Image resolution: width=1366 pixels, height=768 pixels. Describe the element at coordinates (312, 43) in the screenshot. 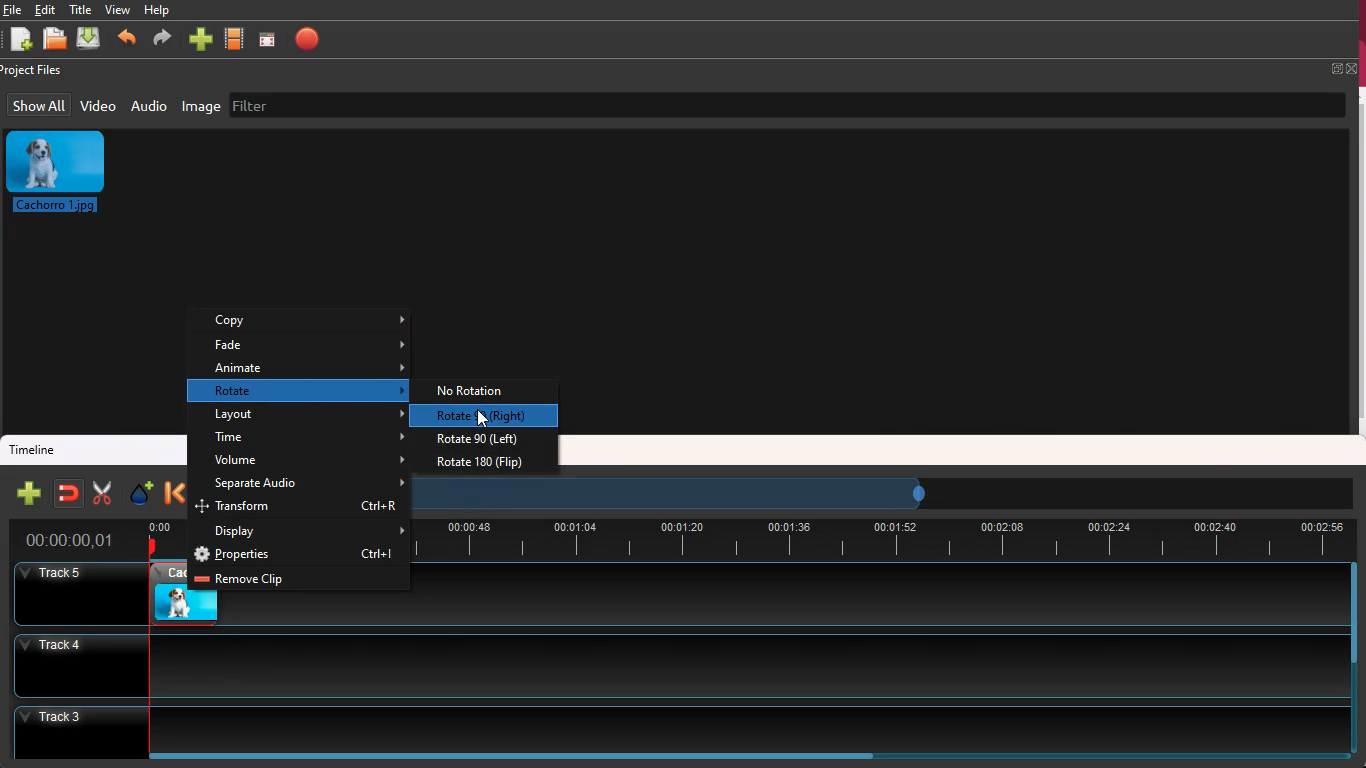

I see `stop` at that location.